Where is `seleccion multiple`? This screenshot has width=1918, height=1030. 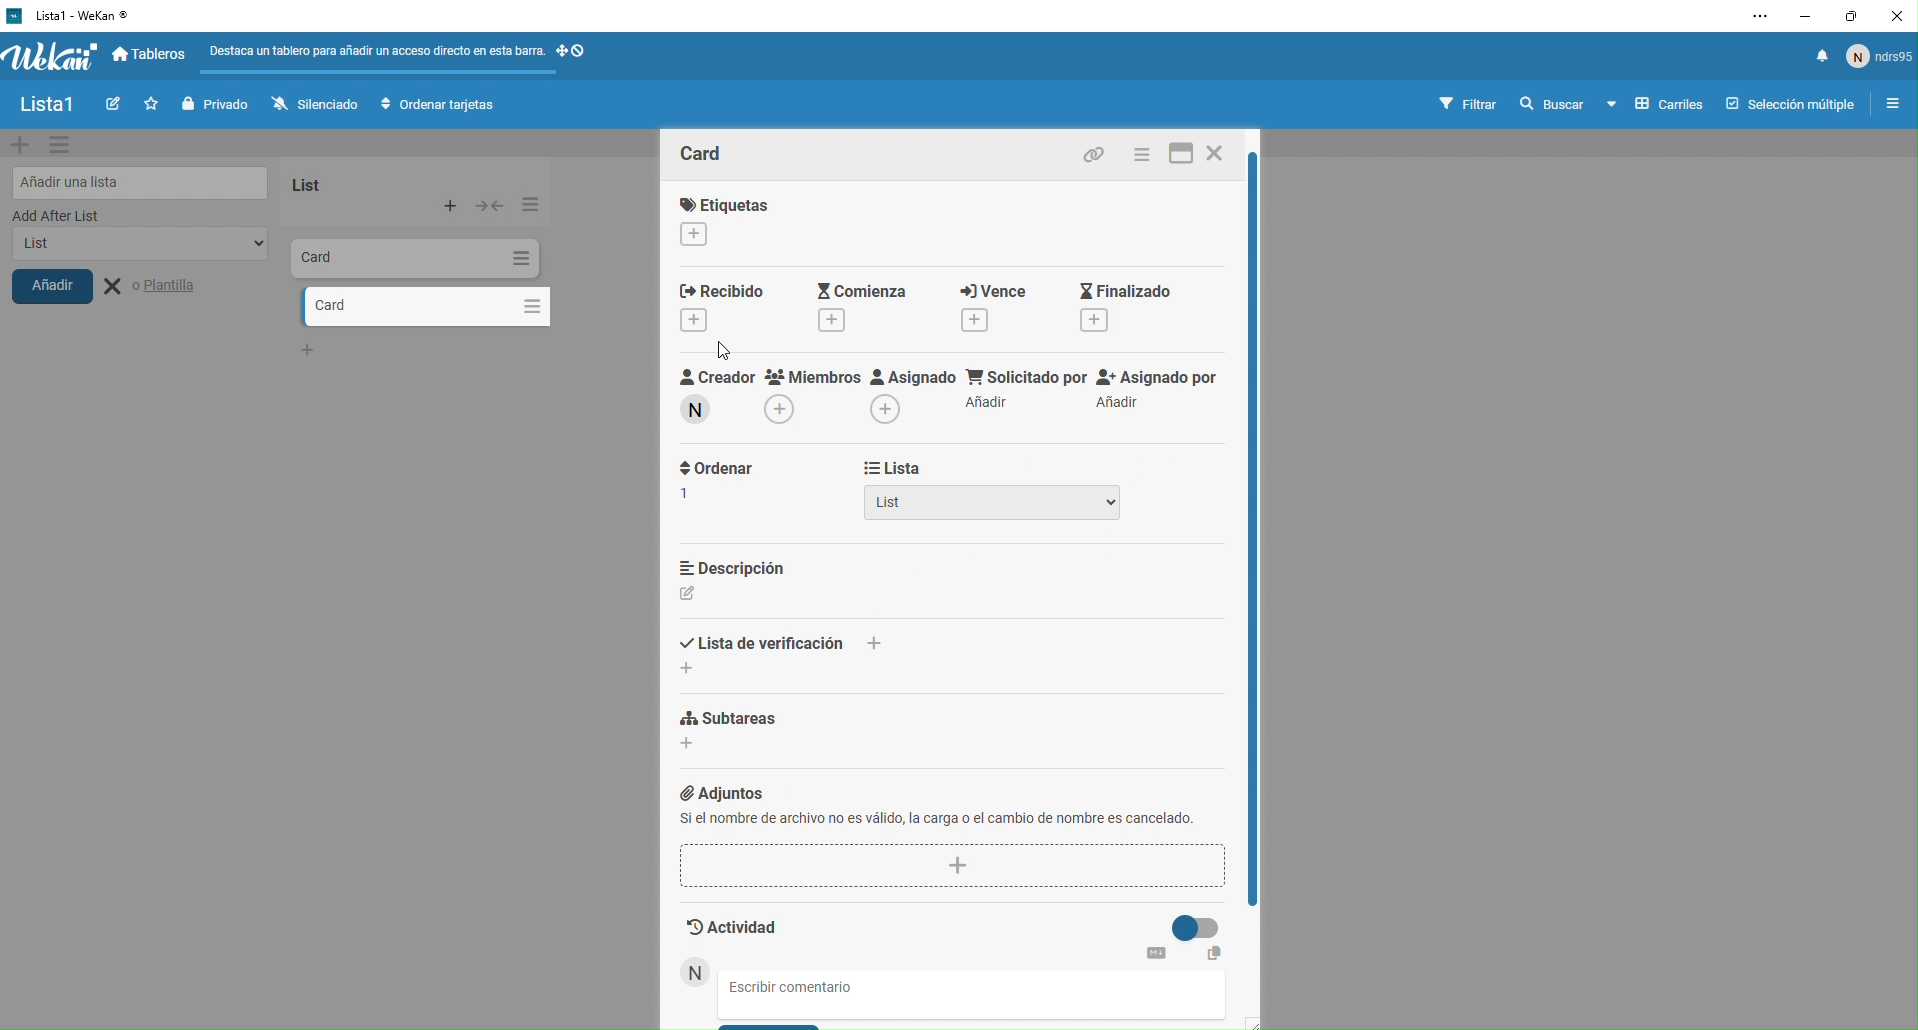
seleccion multiple is located at coordinates (1785, 104).